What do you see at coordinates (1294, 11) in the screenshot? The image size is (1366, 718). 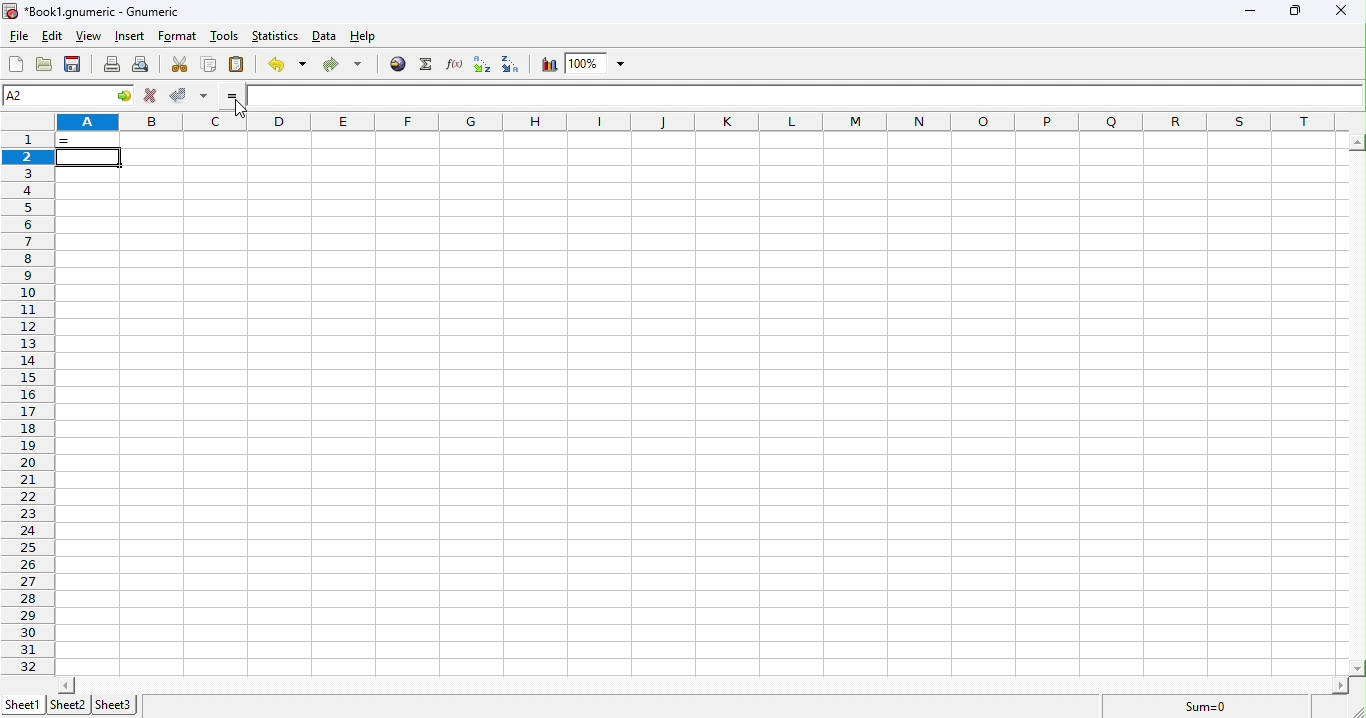 I see `maximize` at bounding box center [1294, 11].